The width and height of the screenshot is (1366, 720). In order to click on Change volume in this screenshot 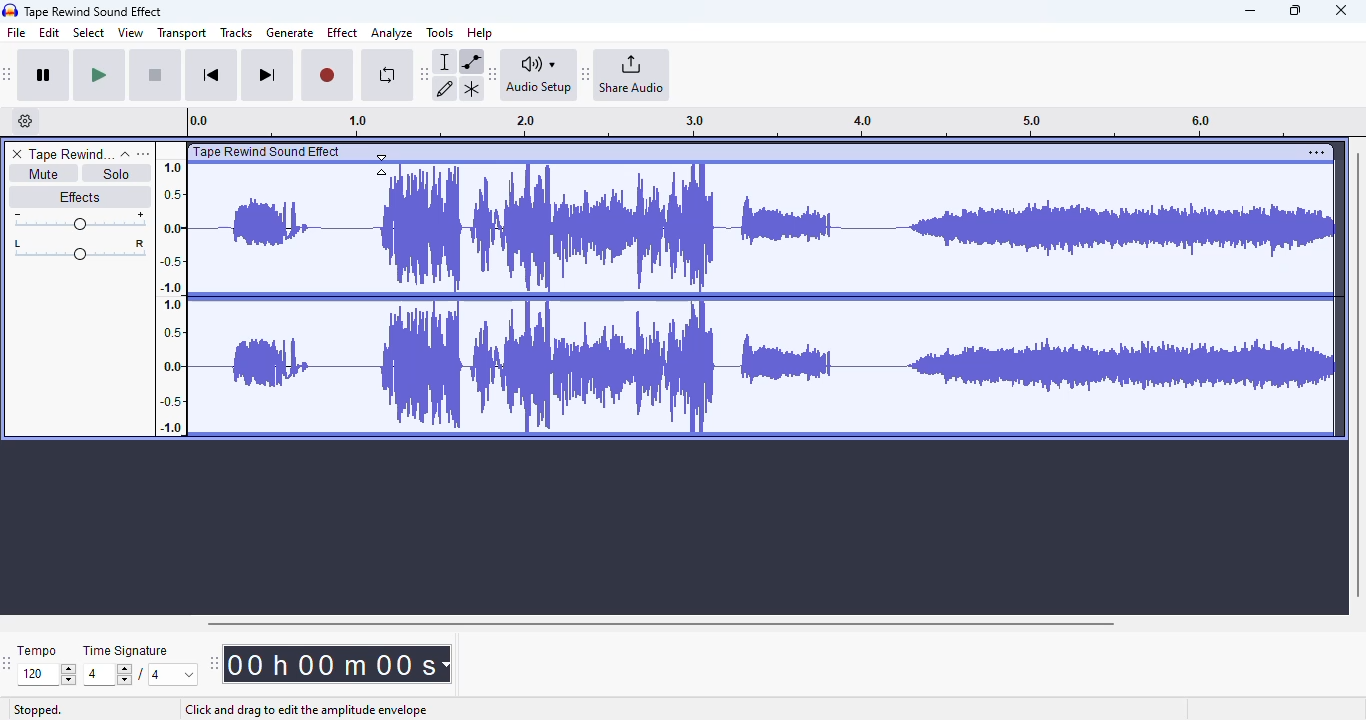, I will do `click(79, 221)`.